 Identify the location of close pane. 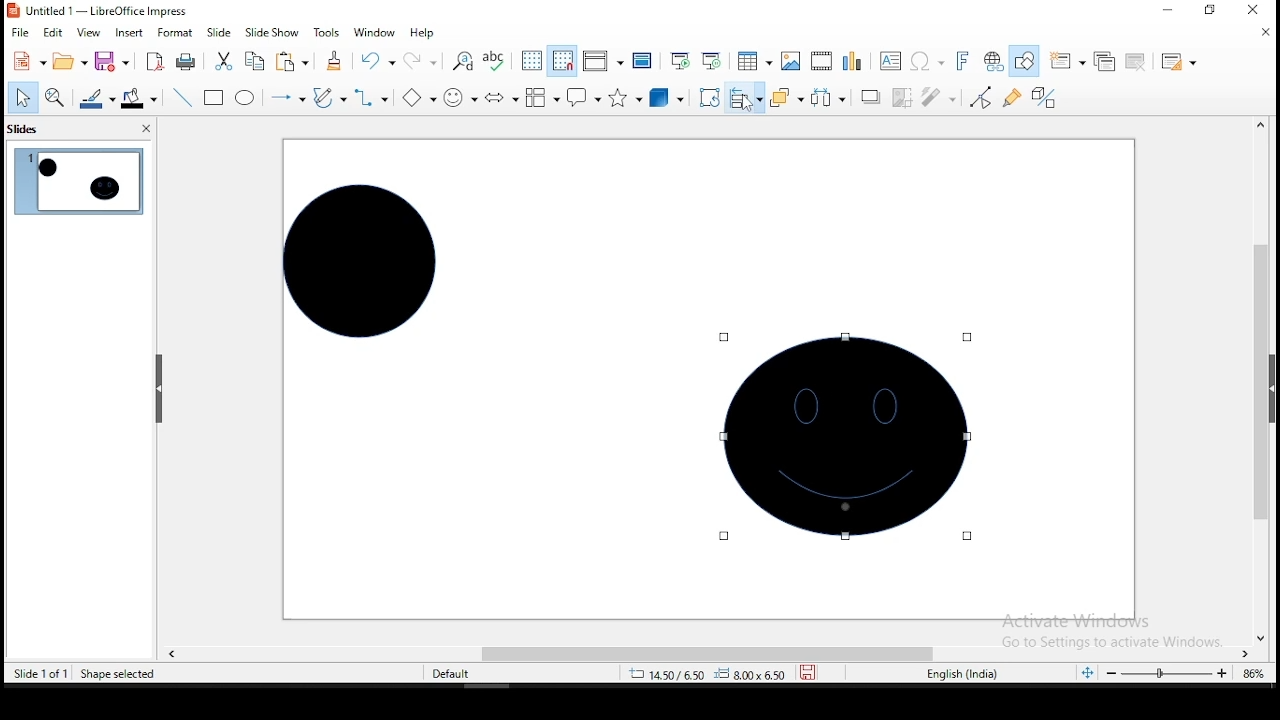
(144, 130).